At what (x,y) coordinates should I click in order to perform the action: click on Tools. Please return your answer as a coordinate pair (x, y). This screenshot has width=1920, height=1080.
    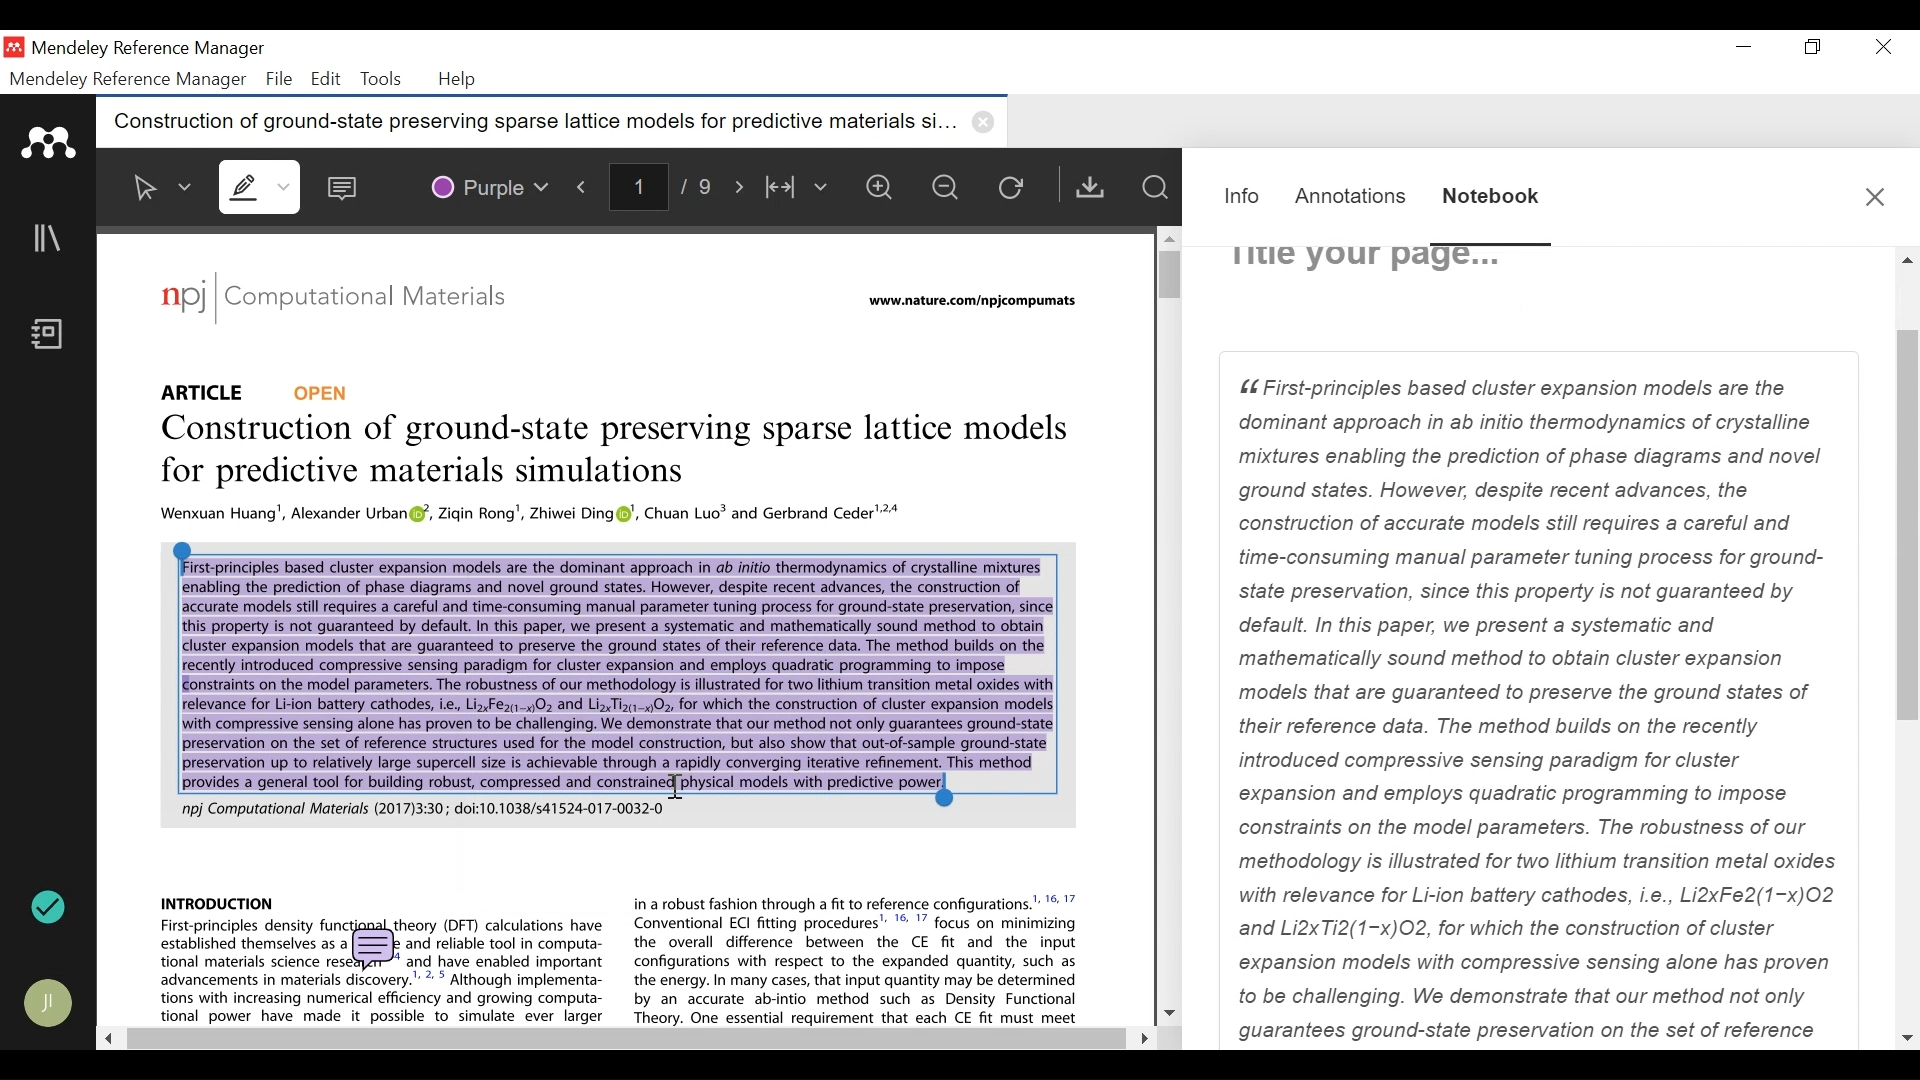
    Looking at the image, I should click on (379, 79).